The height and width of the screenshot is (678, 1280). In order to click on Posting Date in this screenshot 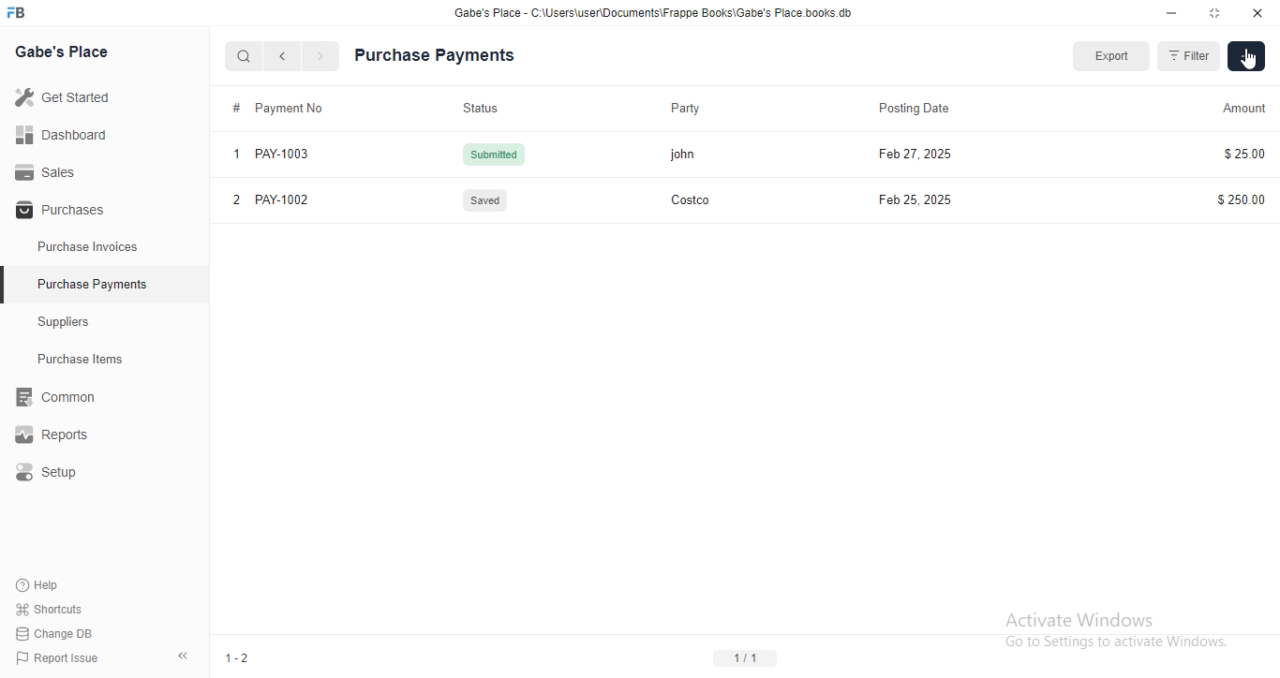, I will do `click(913, 109)`.